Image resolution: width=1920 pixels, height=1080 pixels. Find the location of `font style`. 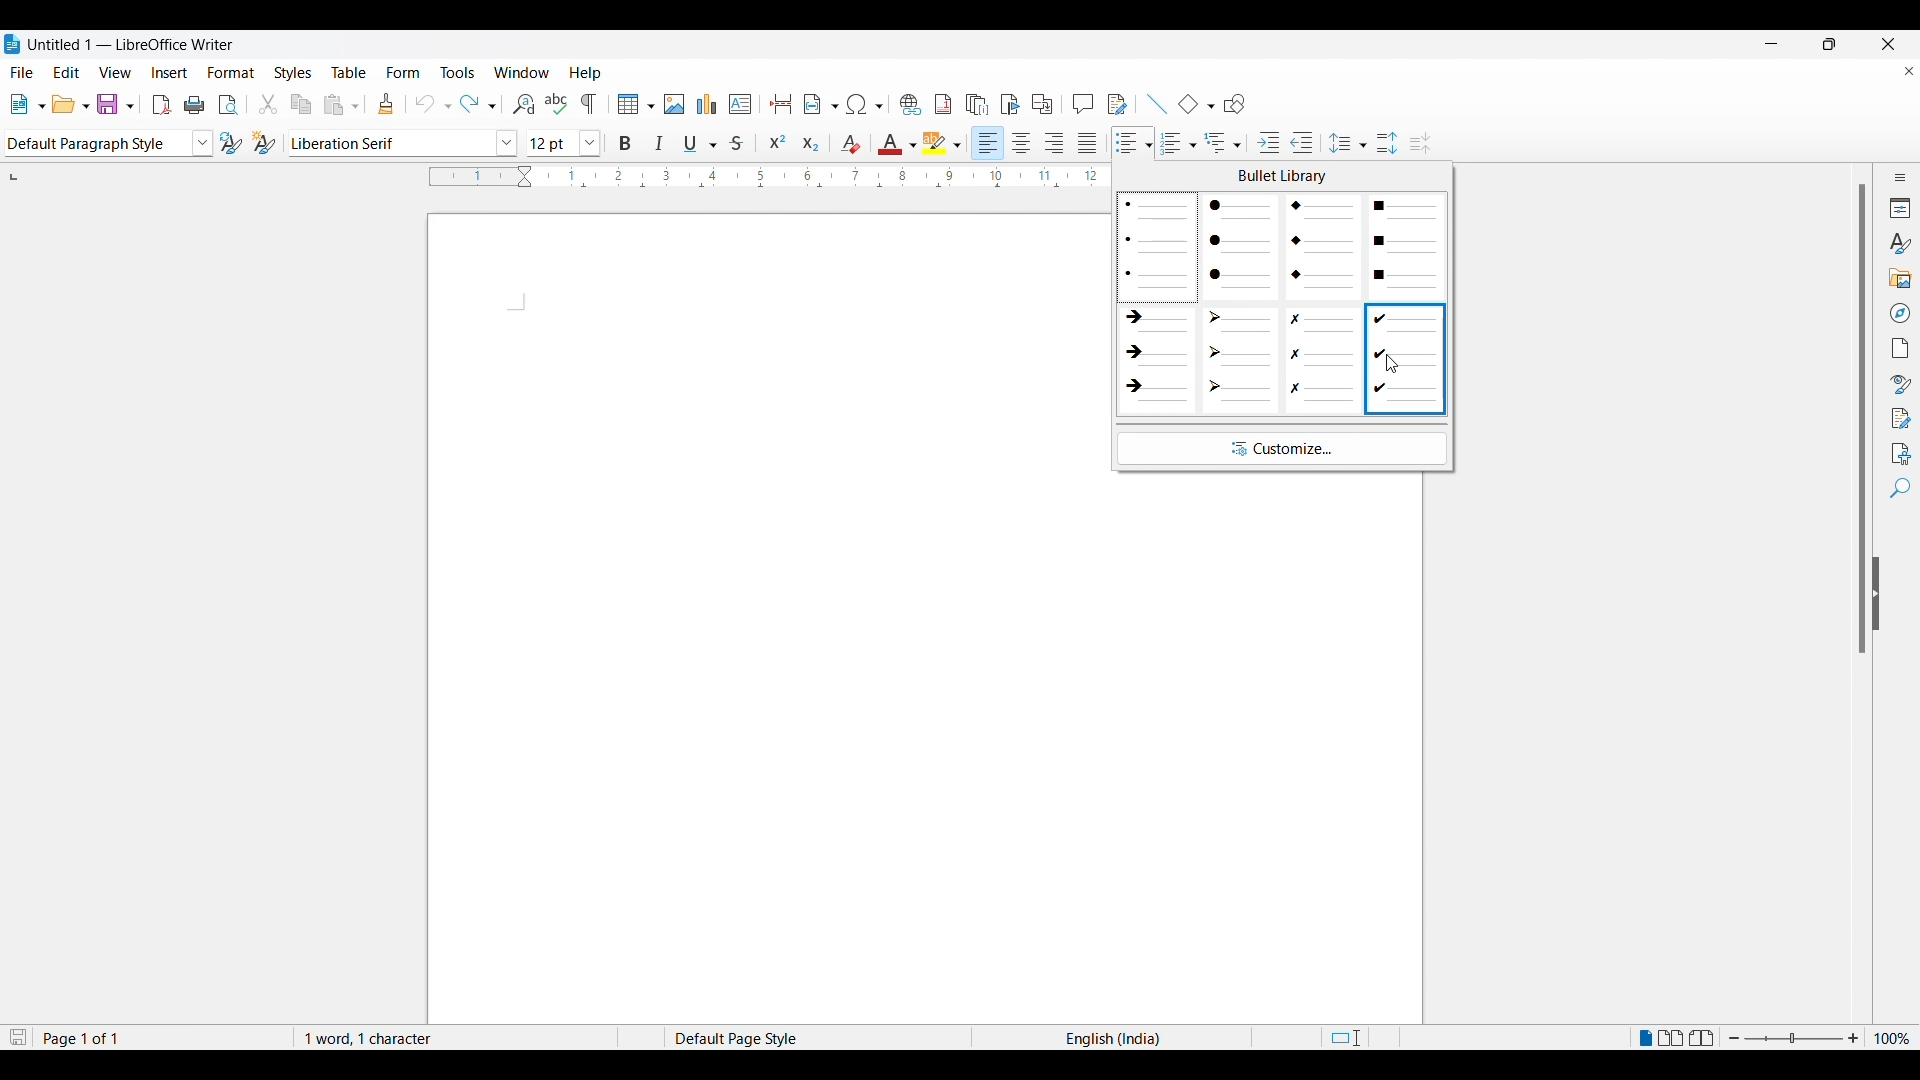

font style is located at coordinates (404, 140).